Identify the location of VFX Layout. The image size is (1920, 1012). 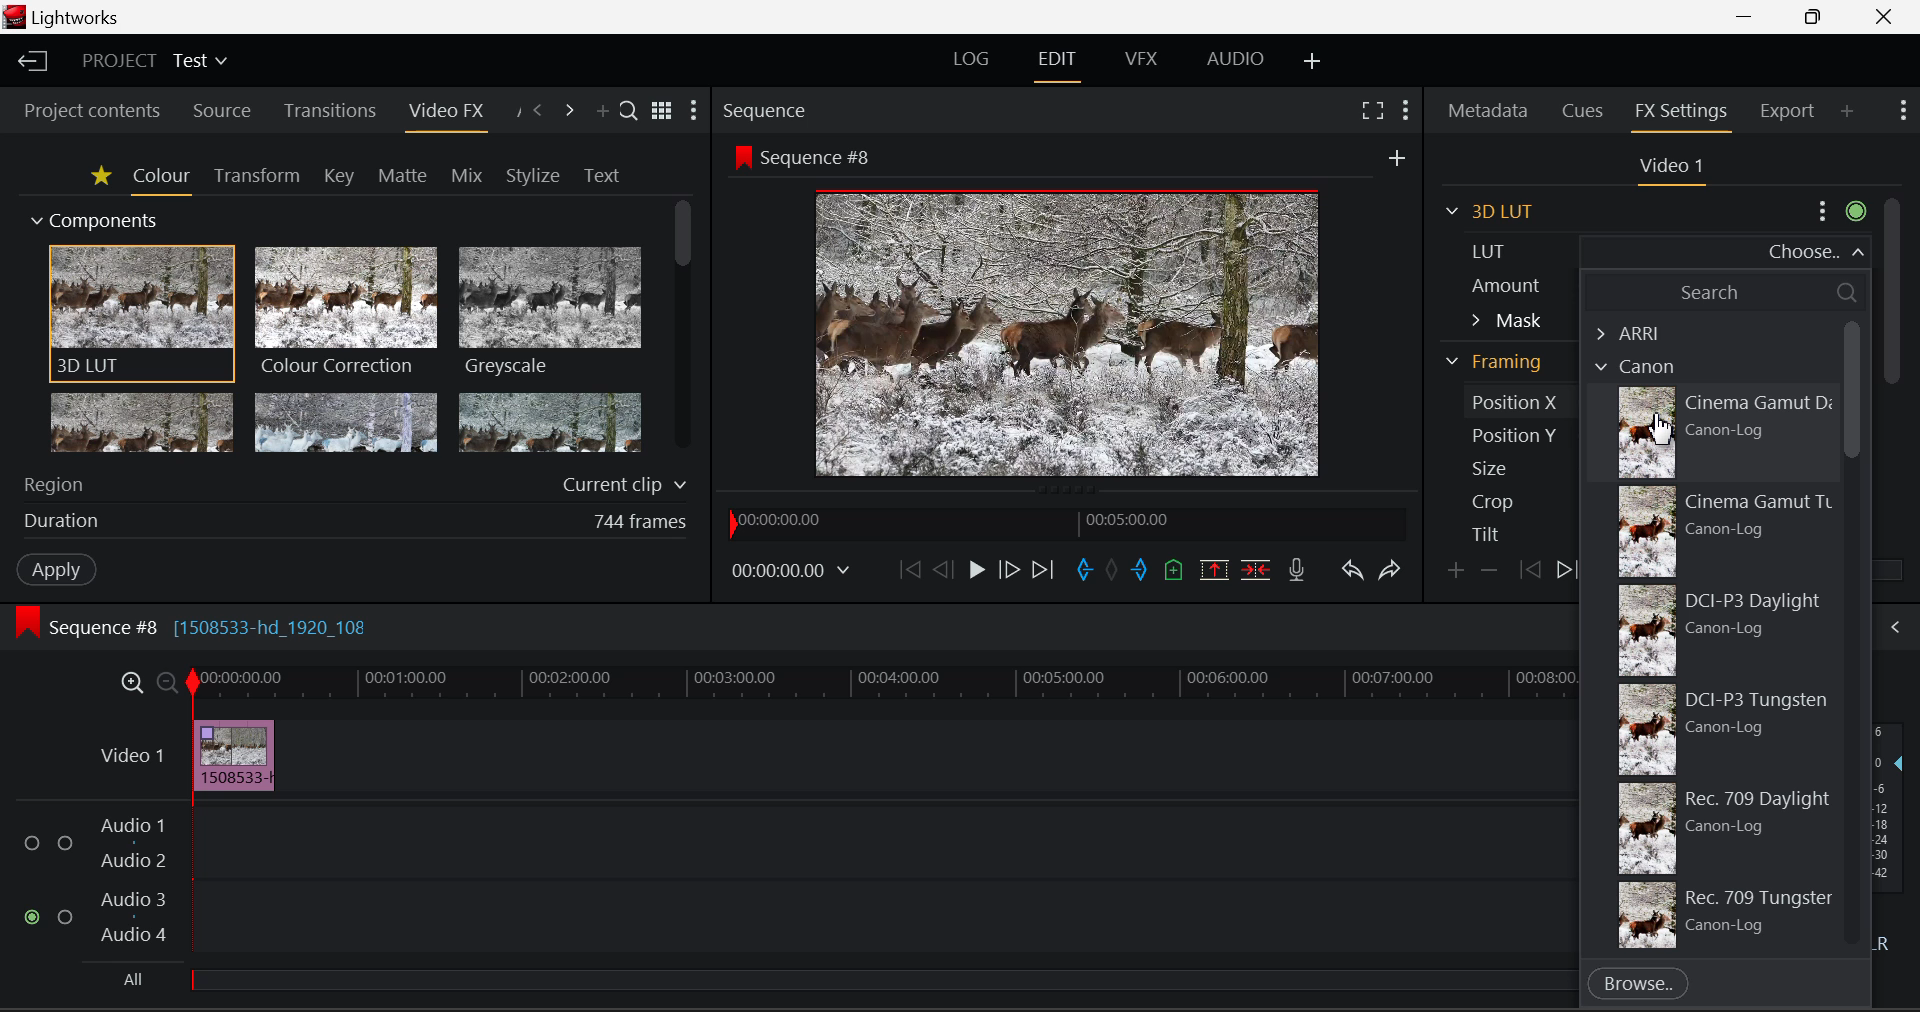
(1144, 60).